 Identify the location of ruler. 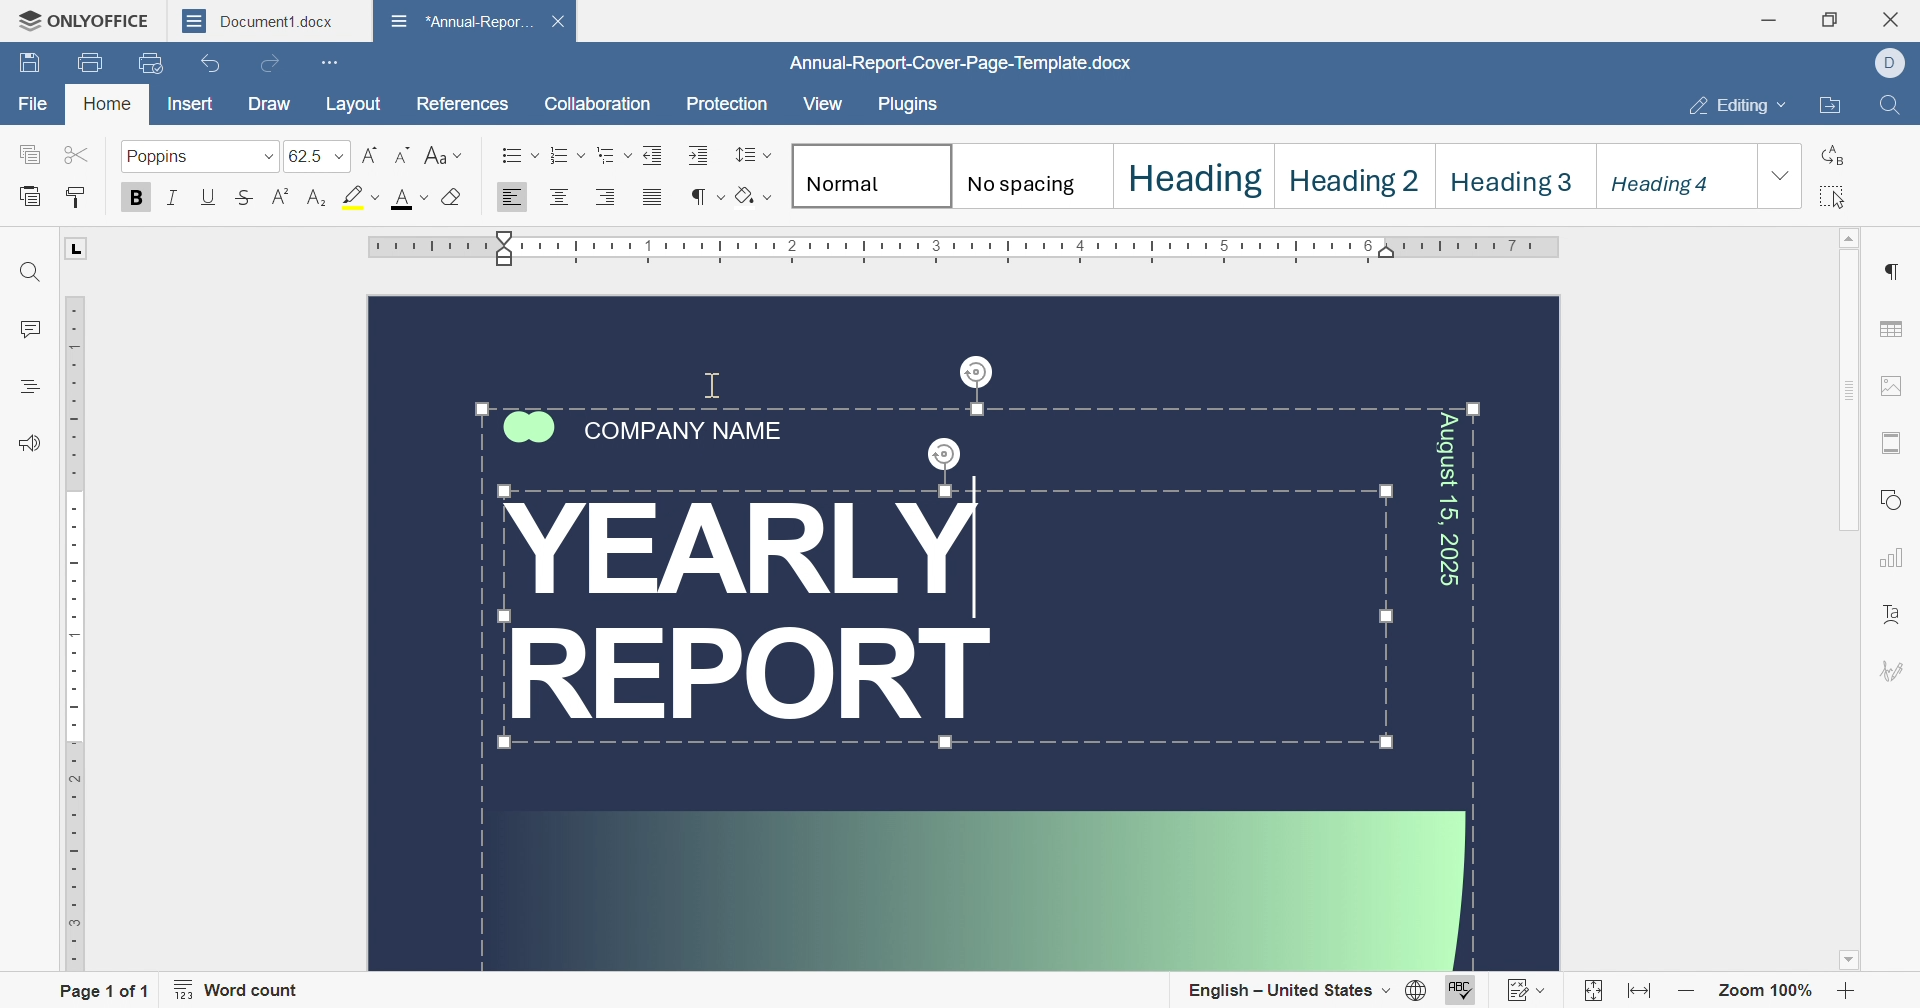
(972, 246).